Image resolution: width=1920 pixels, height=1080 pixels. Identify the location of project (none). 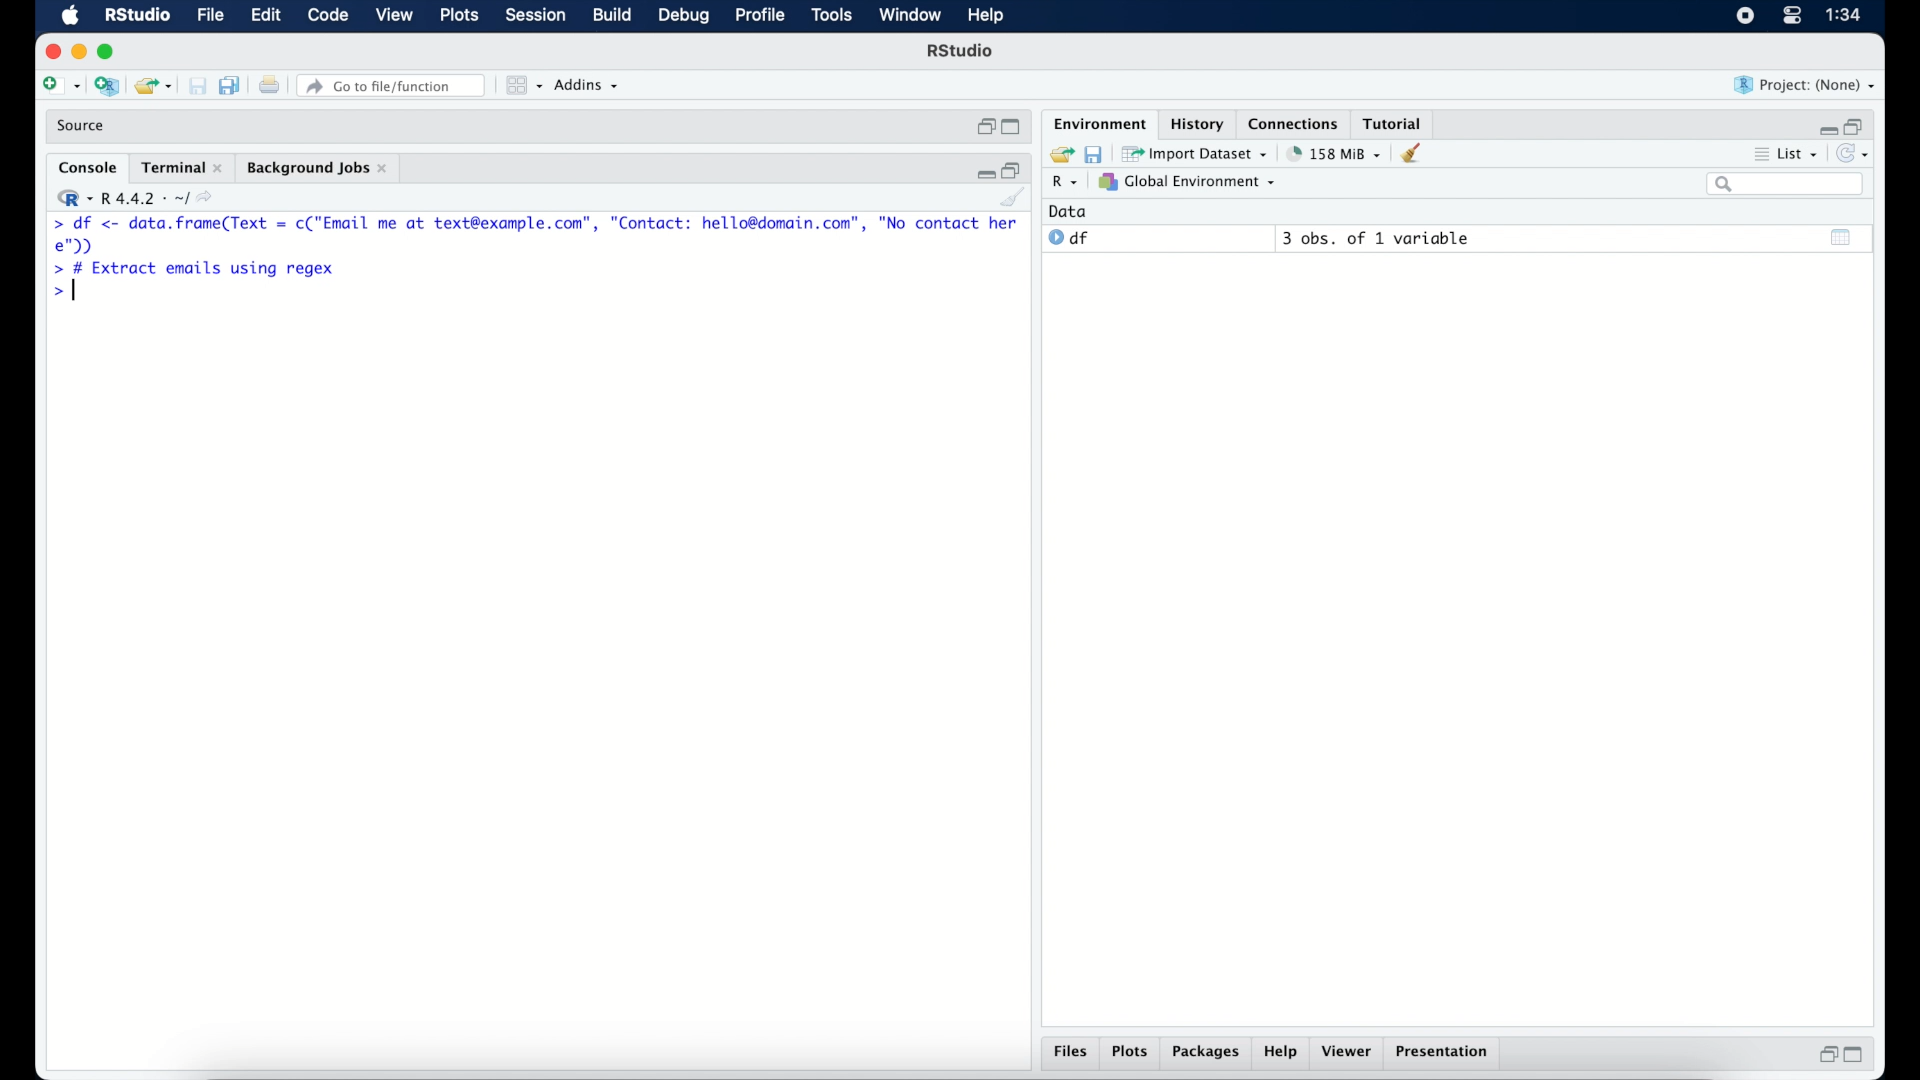
(1806, 86).